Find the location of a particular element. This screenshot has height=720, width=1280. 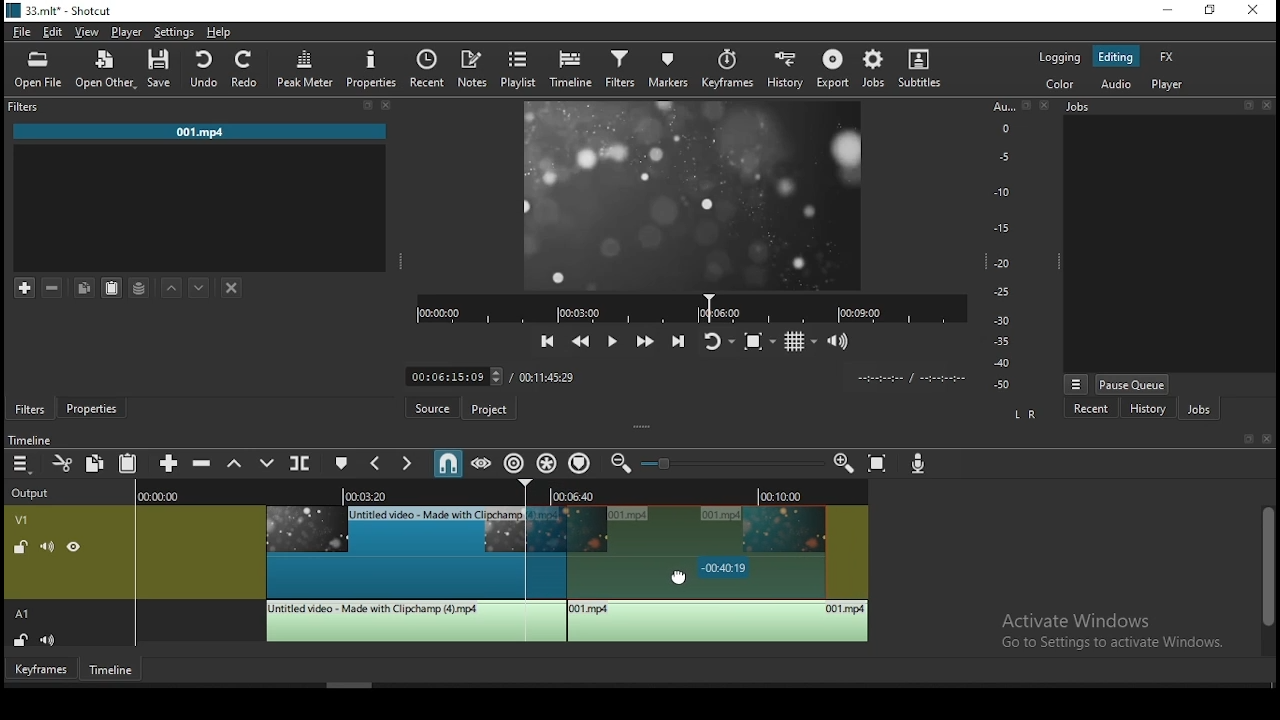

source is located at coordinates (423, 409).